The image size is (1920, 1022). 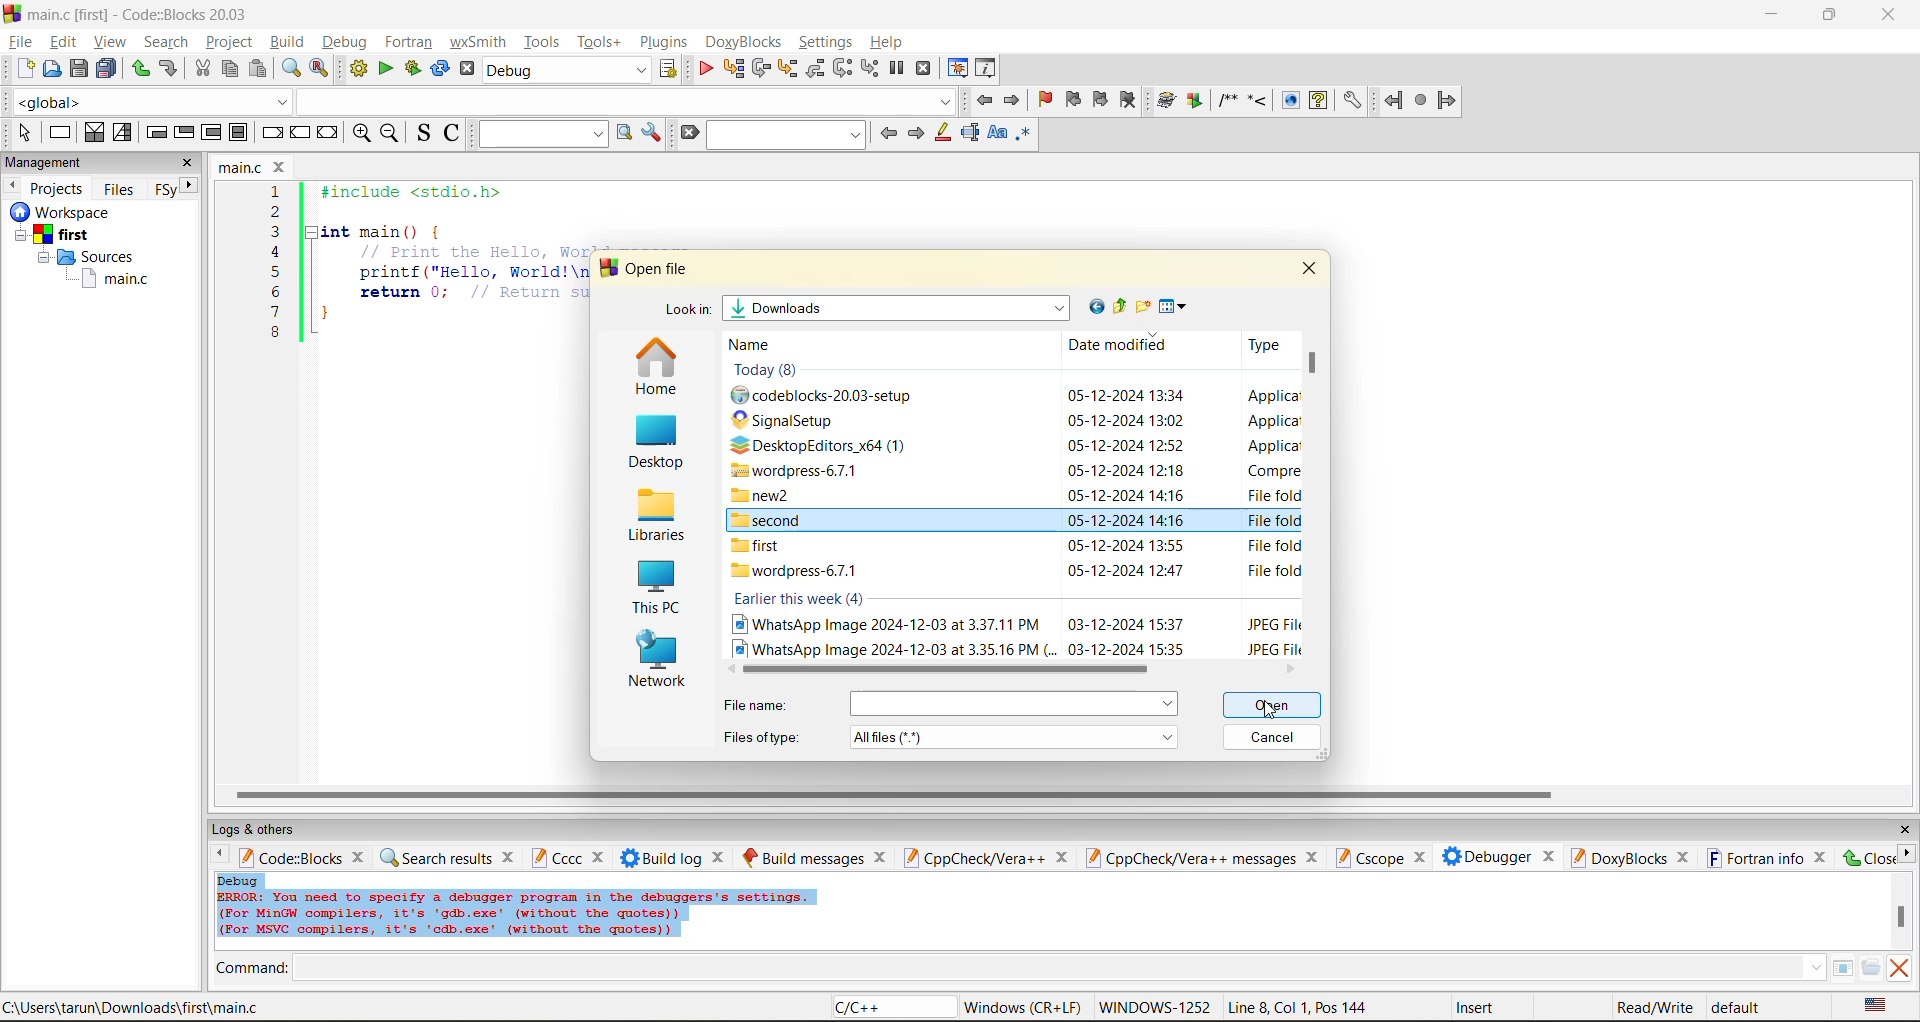 I want to click on rebuild, so click(x=440, y=69).